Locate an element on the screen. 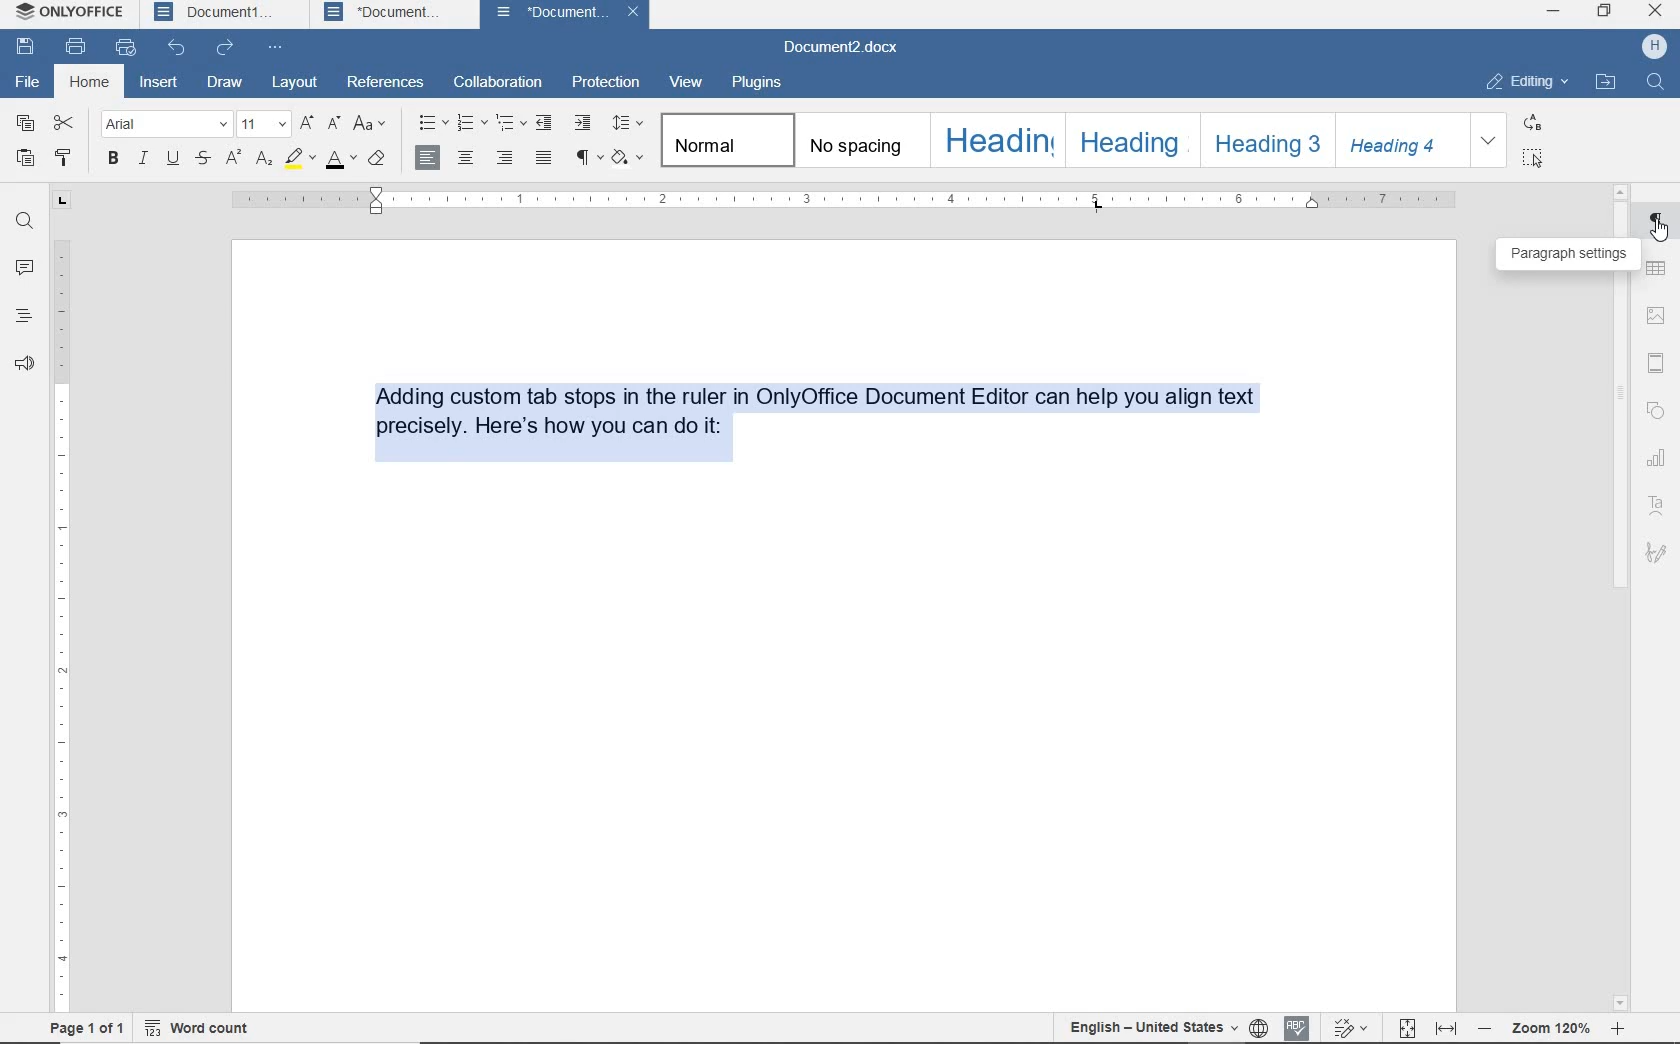 This screenshot has height=1044, width=1680. heading 4 is located at coordinates (1403, 141).